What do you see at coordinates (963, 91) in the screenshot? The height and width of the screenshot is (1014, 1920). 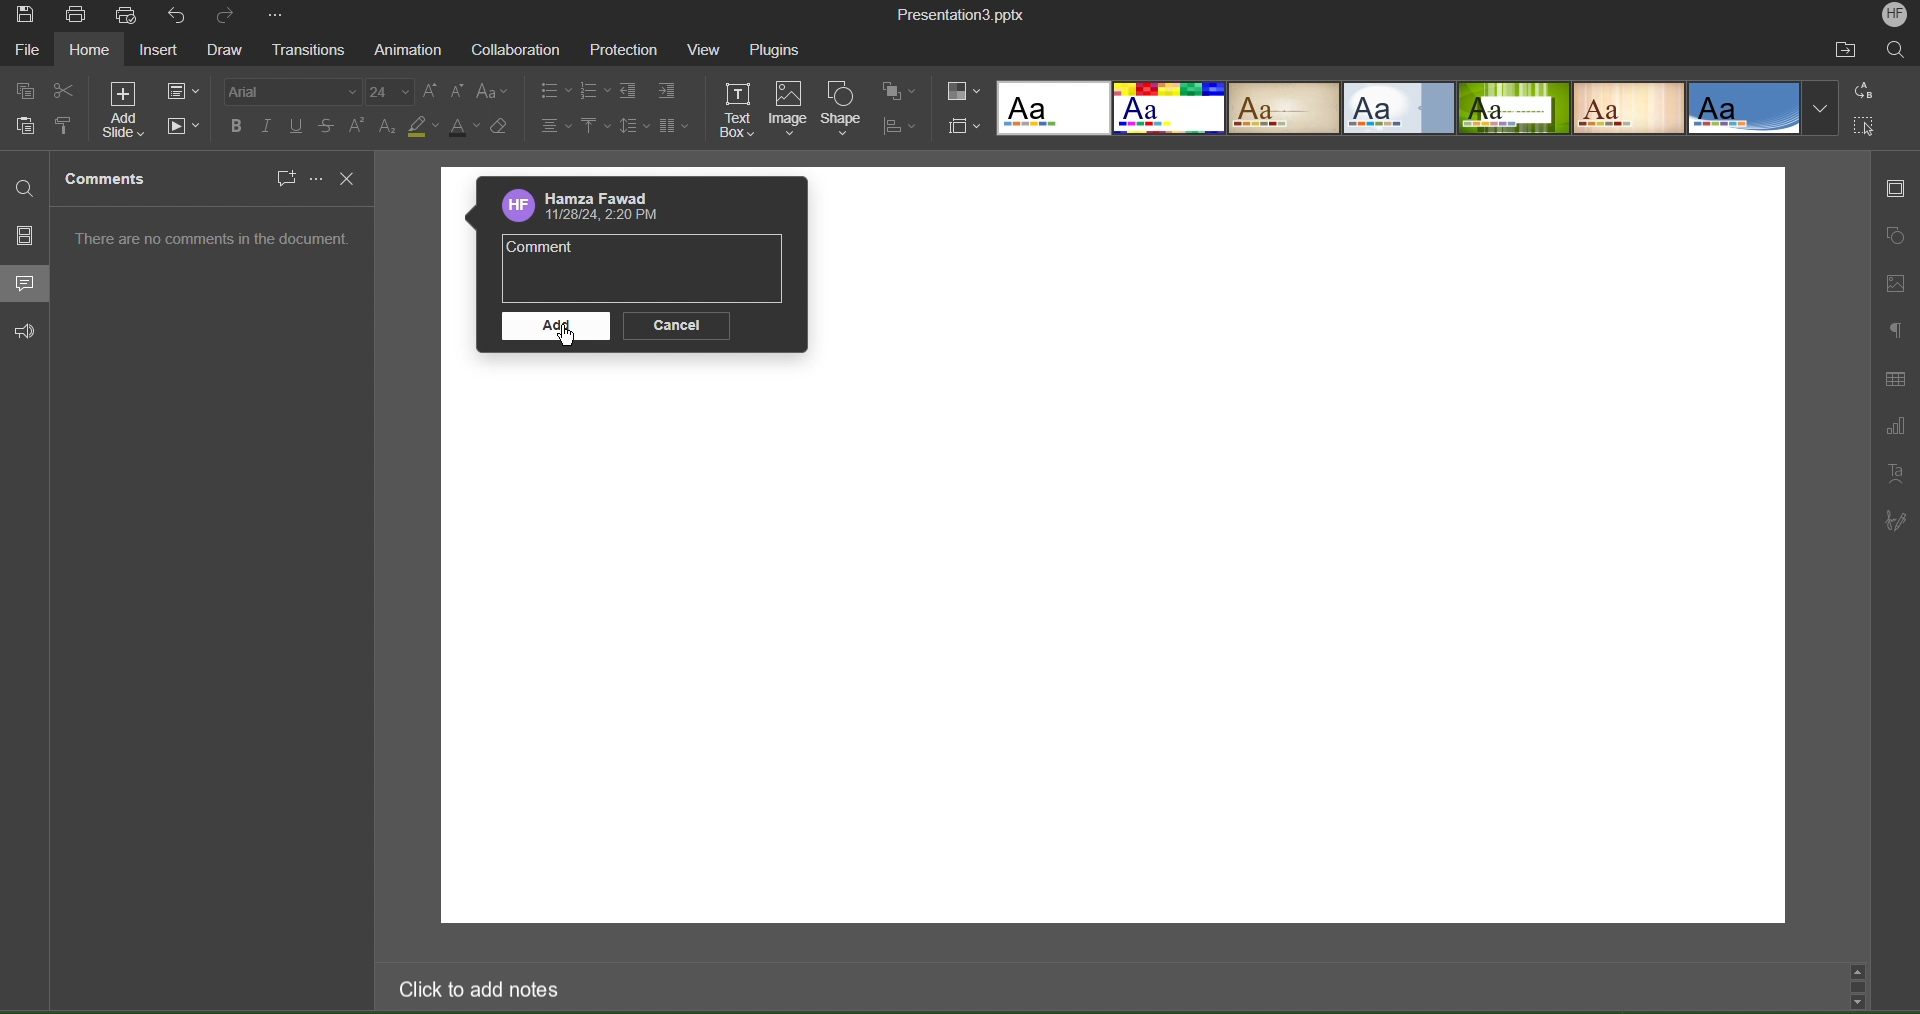 I see `Colors` at bounding box center [963, 91].